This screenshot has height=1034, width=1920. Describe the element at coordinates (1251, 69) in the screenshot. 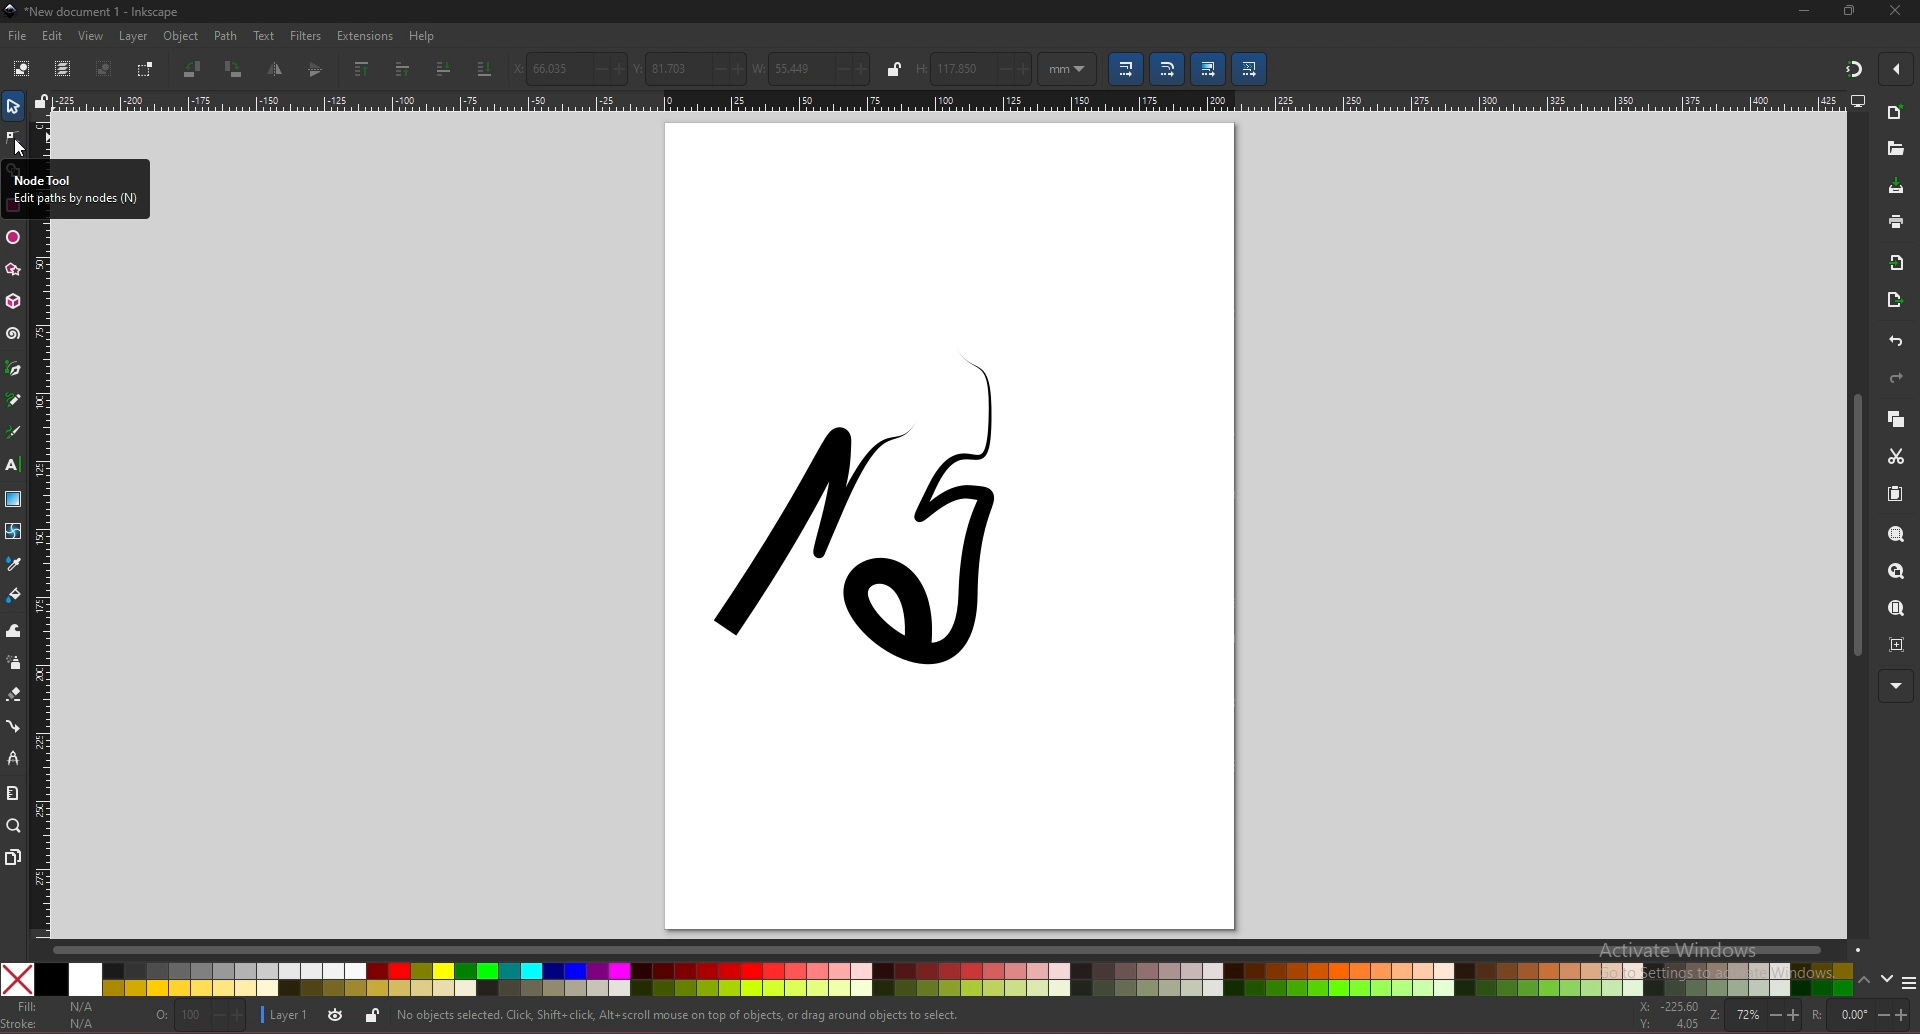

I see `move patterns` at that location.